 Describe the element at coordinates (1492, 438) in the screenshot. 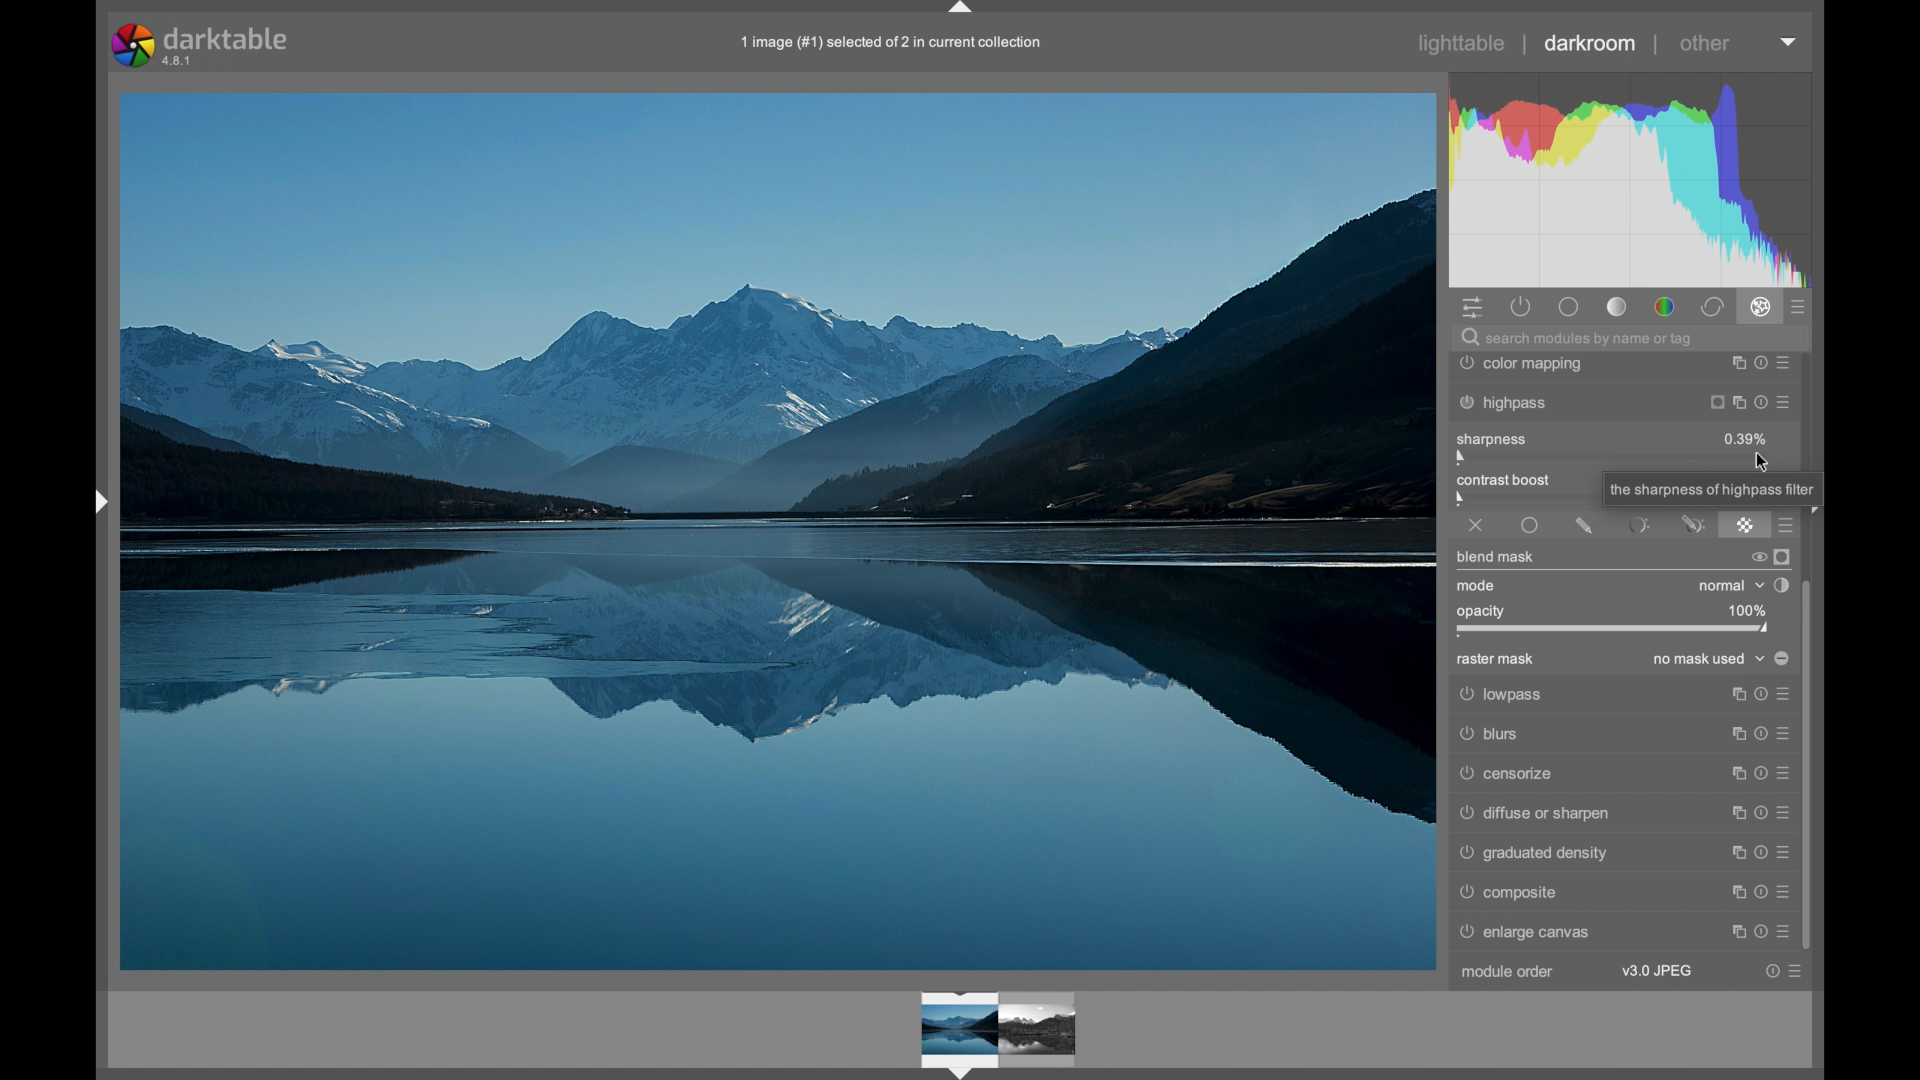

I see `sharpness` at that location.